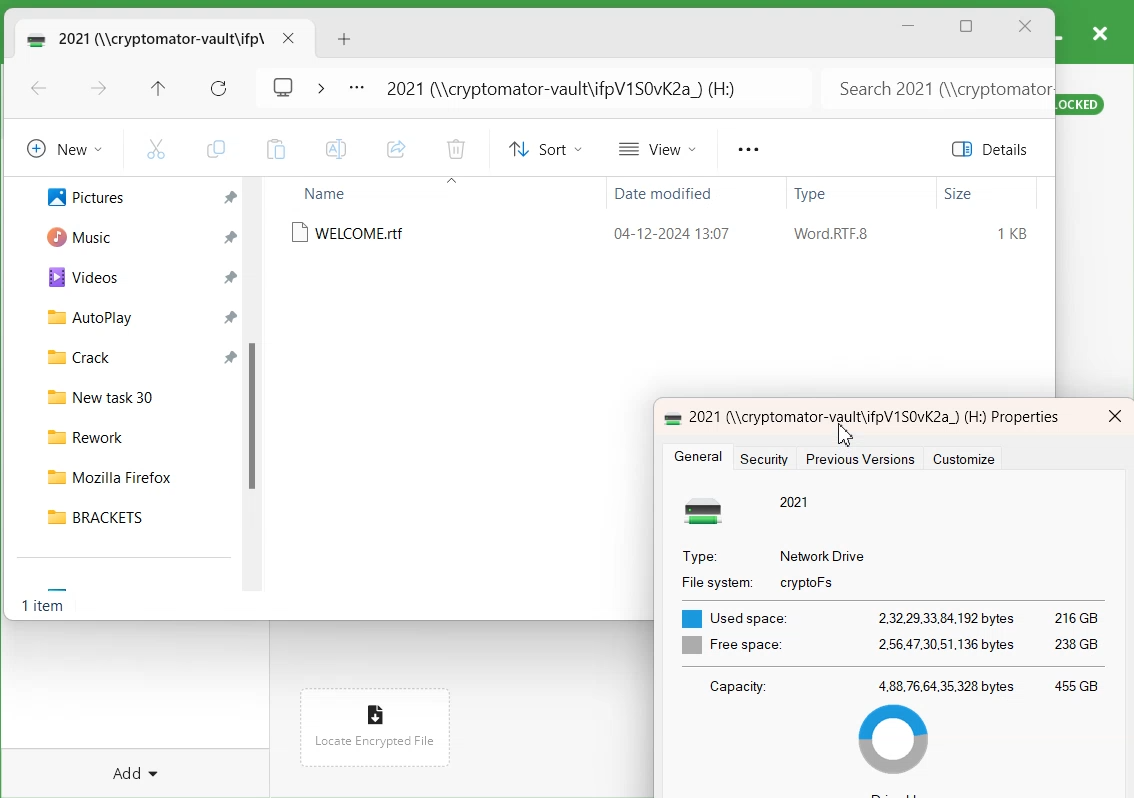 This screenshot has width=1134, height=798. What do you see at coordinates (72, 235) in the screenshot?
I see `Music` at bounding box center [72, 235].